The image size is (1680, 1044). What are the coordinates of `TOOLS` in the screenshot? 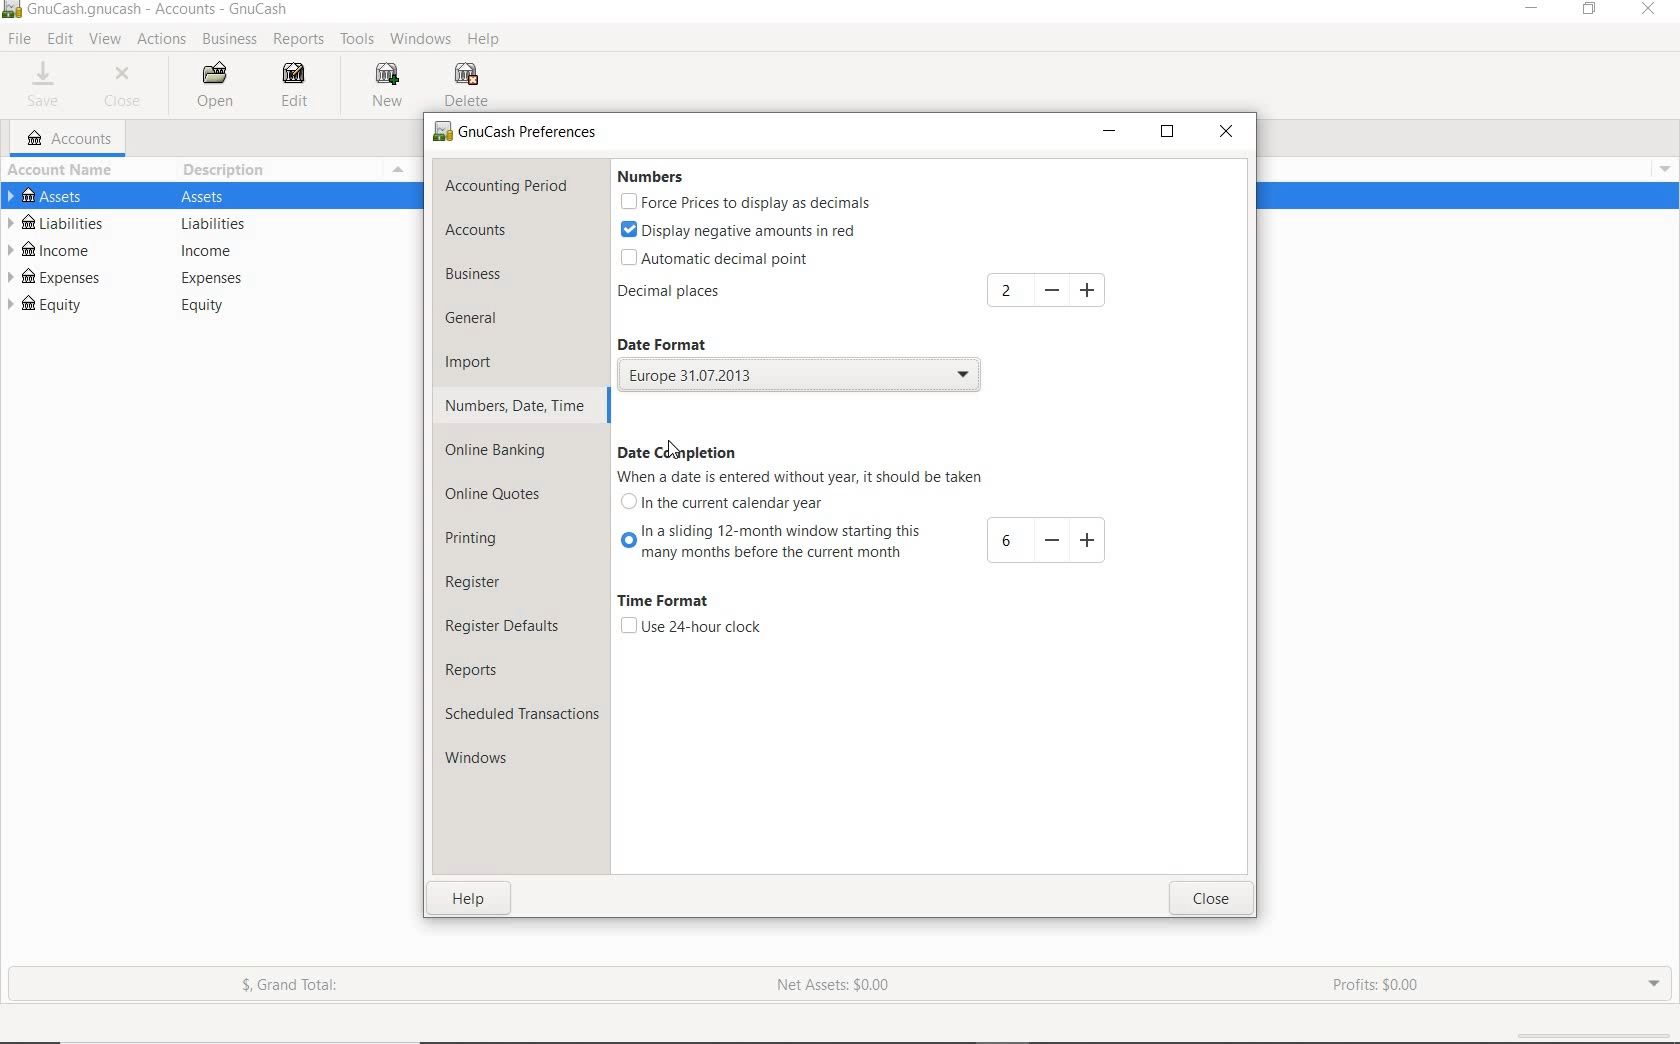 It's located at (358, 42).